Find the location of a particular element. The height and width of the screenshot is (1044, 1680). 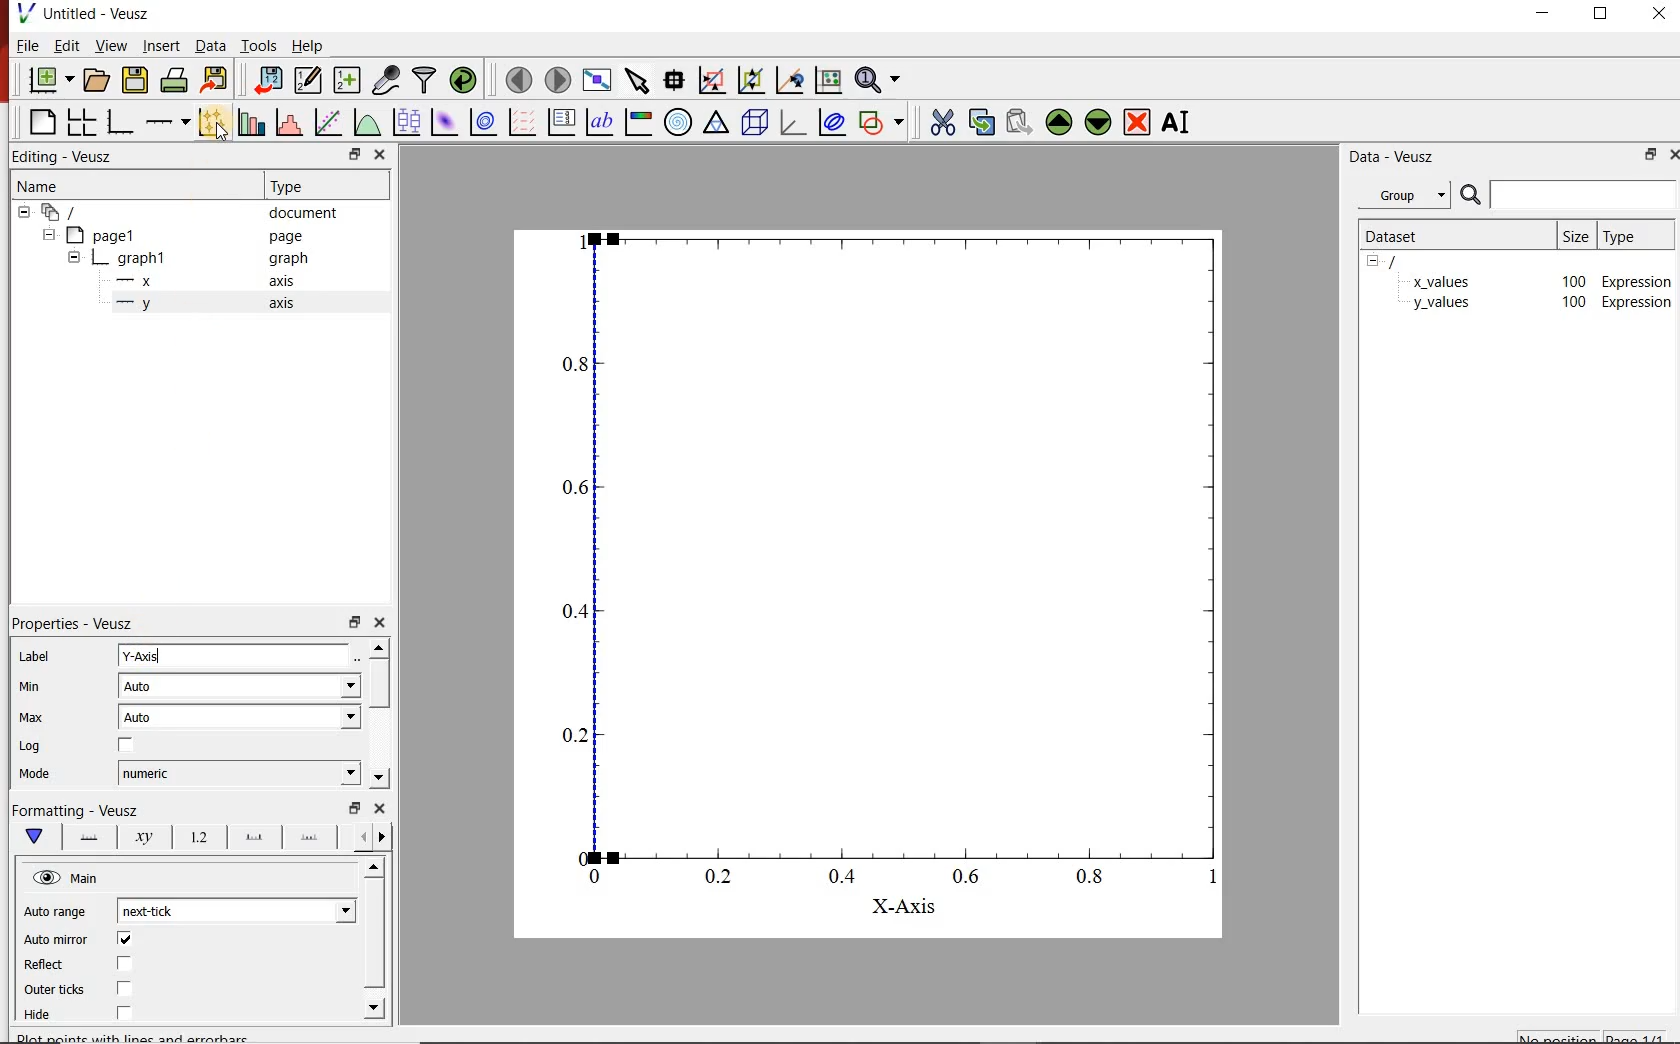

y_values is located at coordinates (1441, 304).